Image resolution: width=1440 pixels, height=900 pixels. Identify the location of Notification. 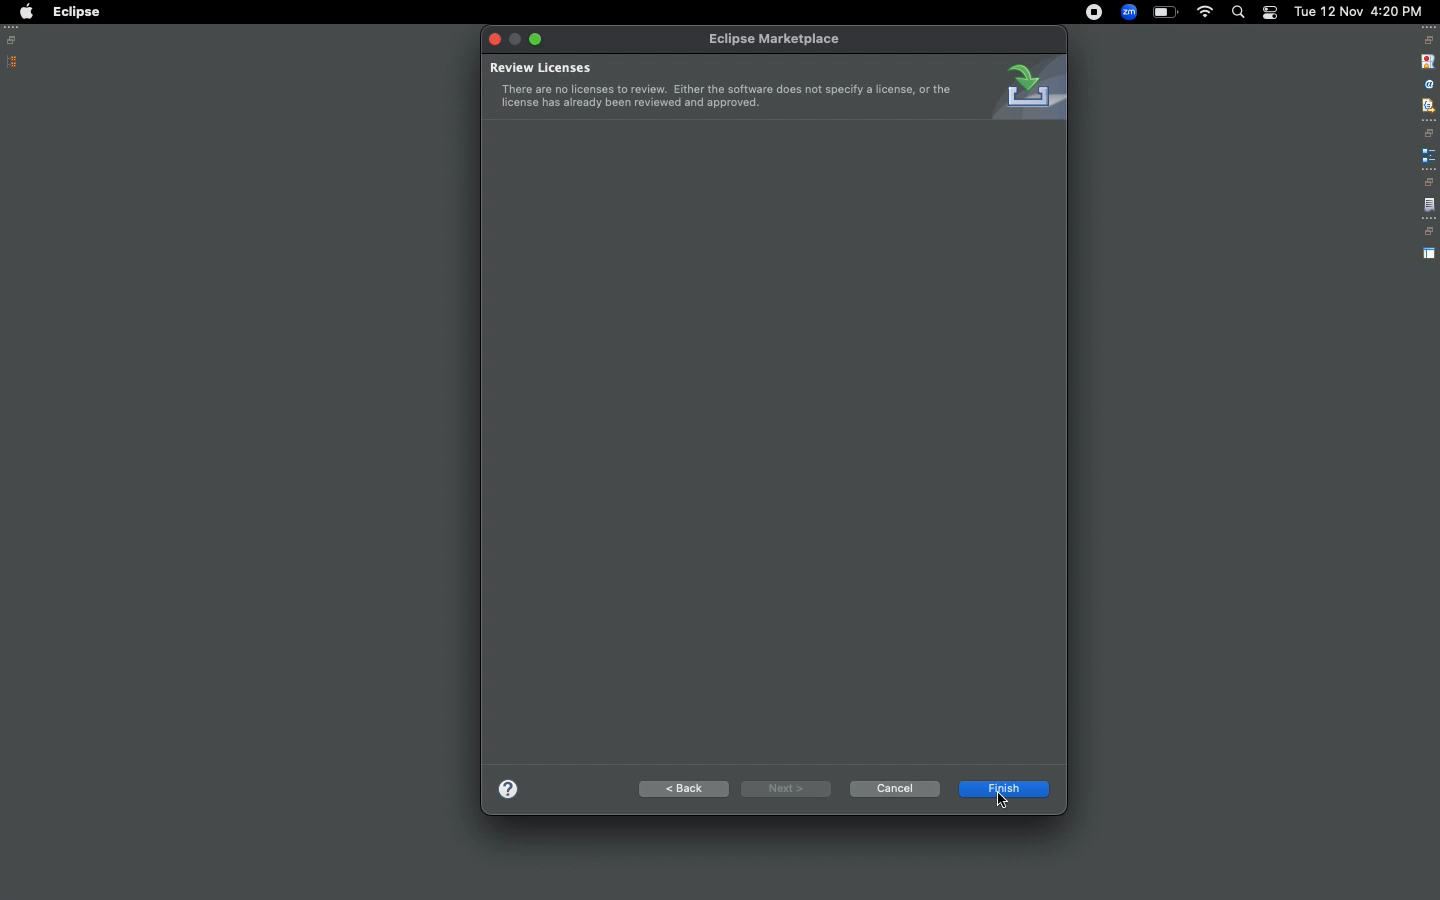
(1269, 13).